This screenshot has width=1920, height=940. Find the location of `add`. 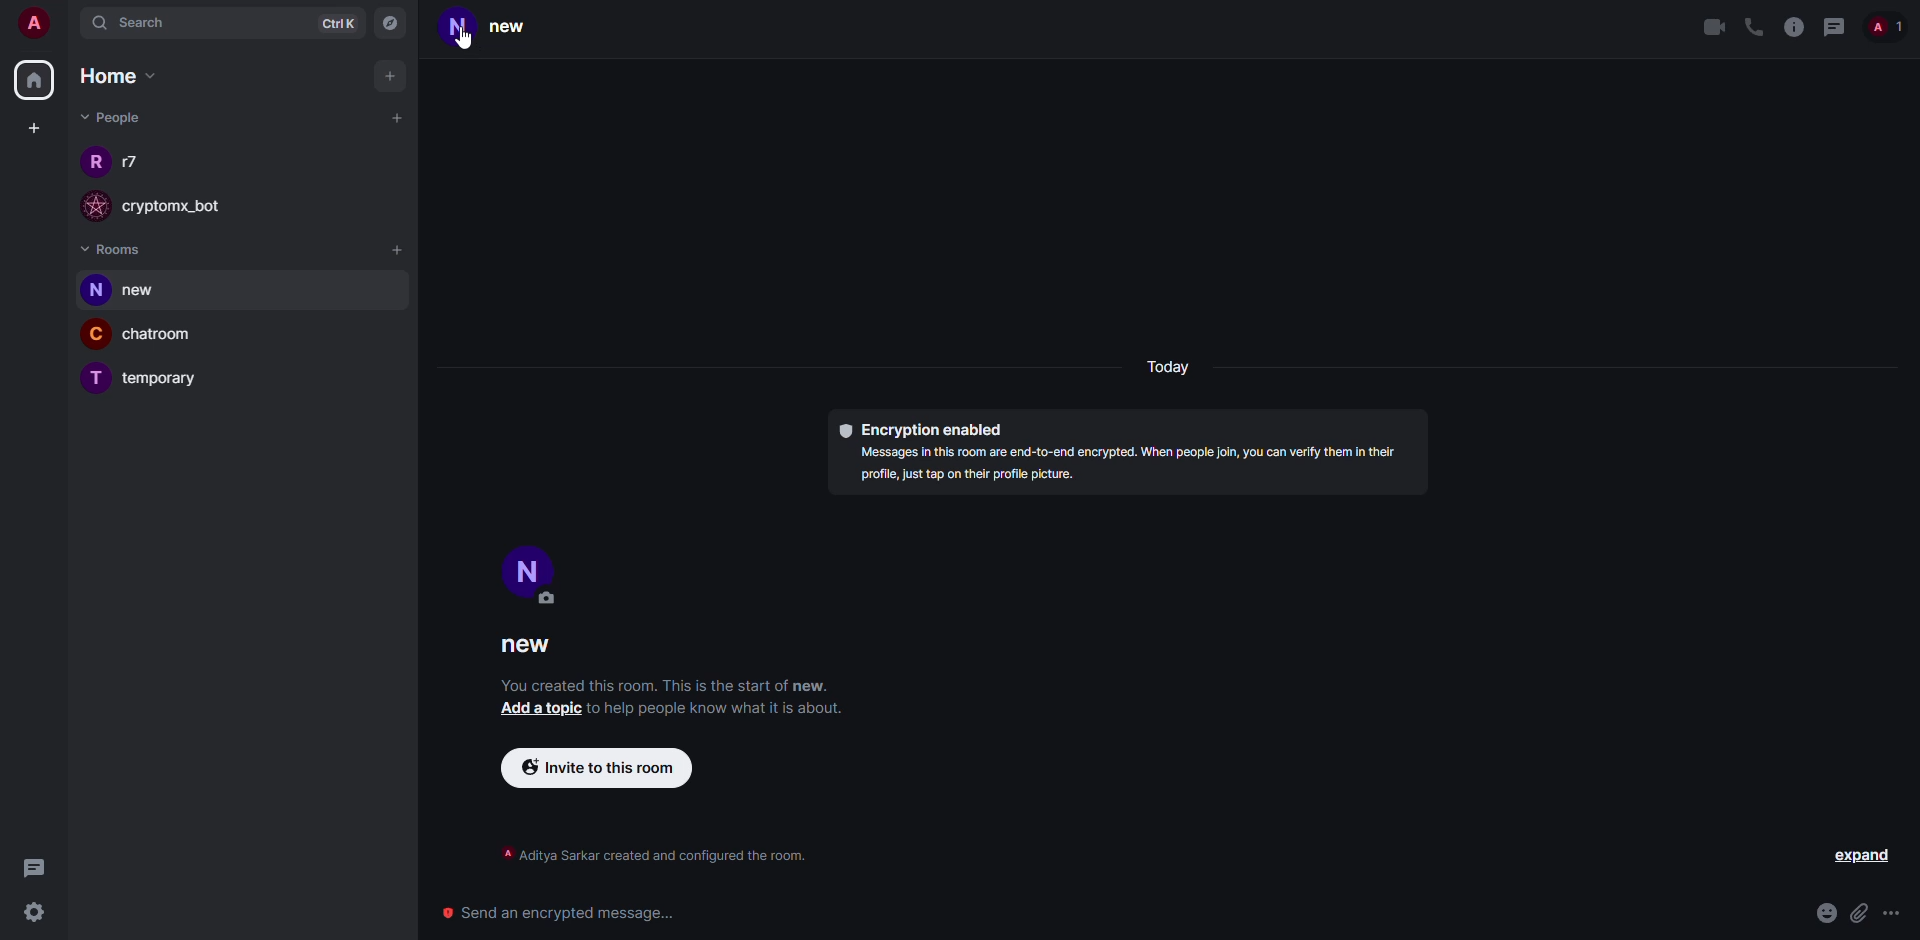

add is located at coordinates (393, 75).